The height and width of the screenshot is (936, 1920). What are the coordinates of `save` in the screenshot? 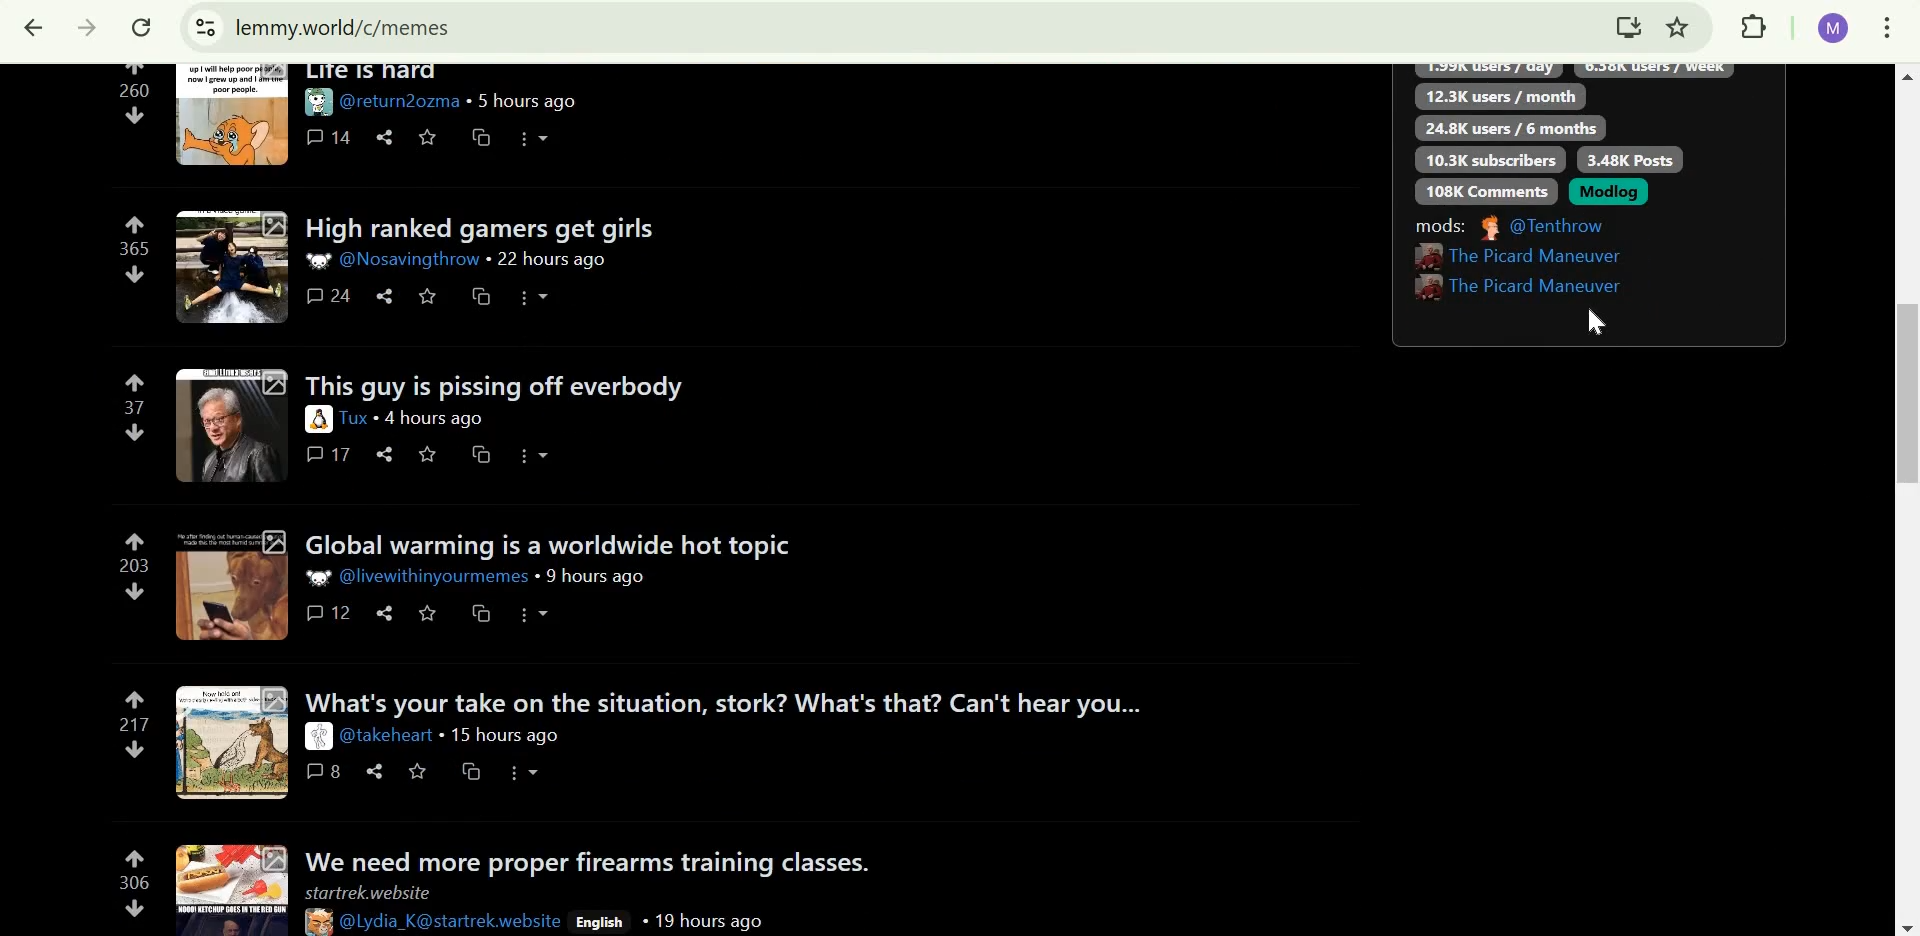 It's located at (418, 770).